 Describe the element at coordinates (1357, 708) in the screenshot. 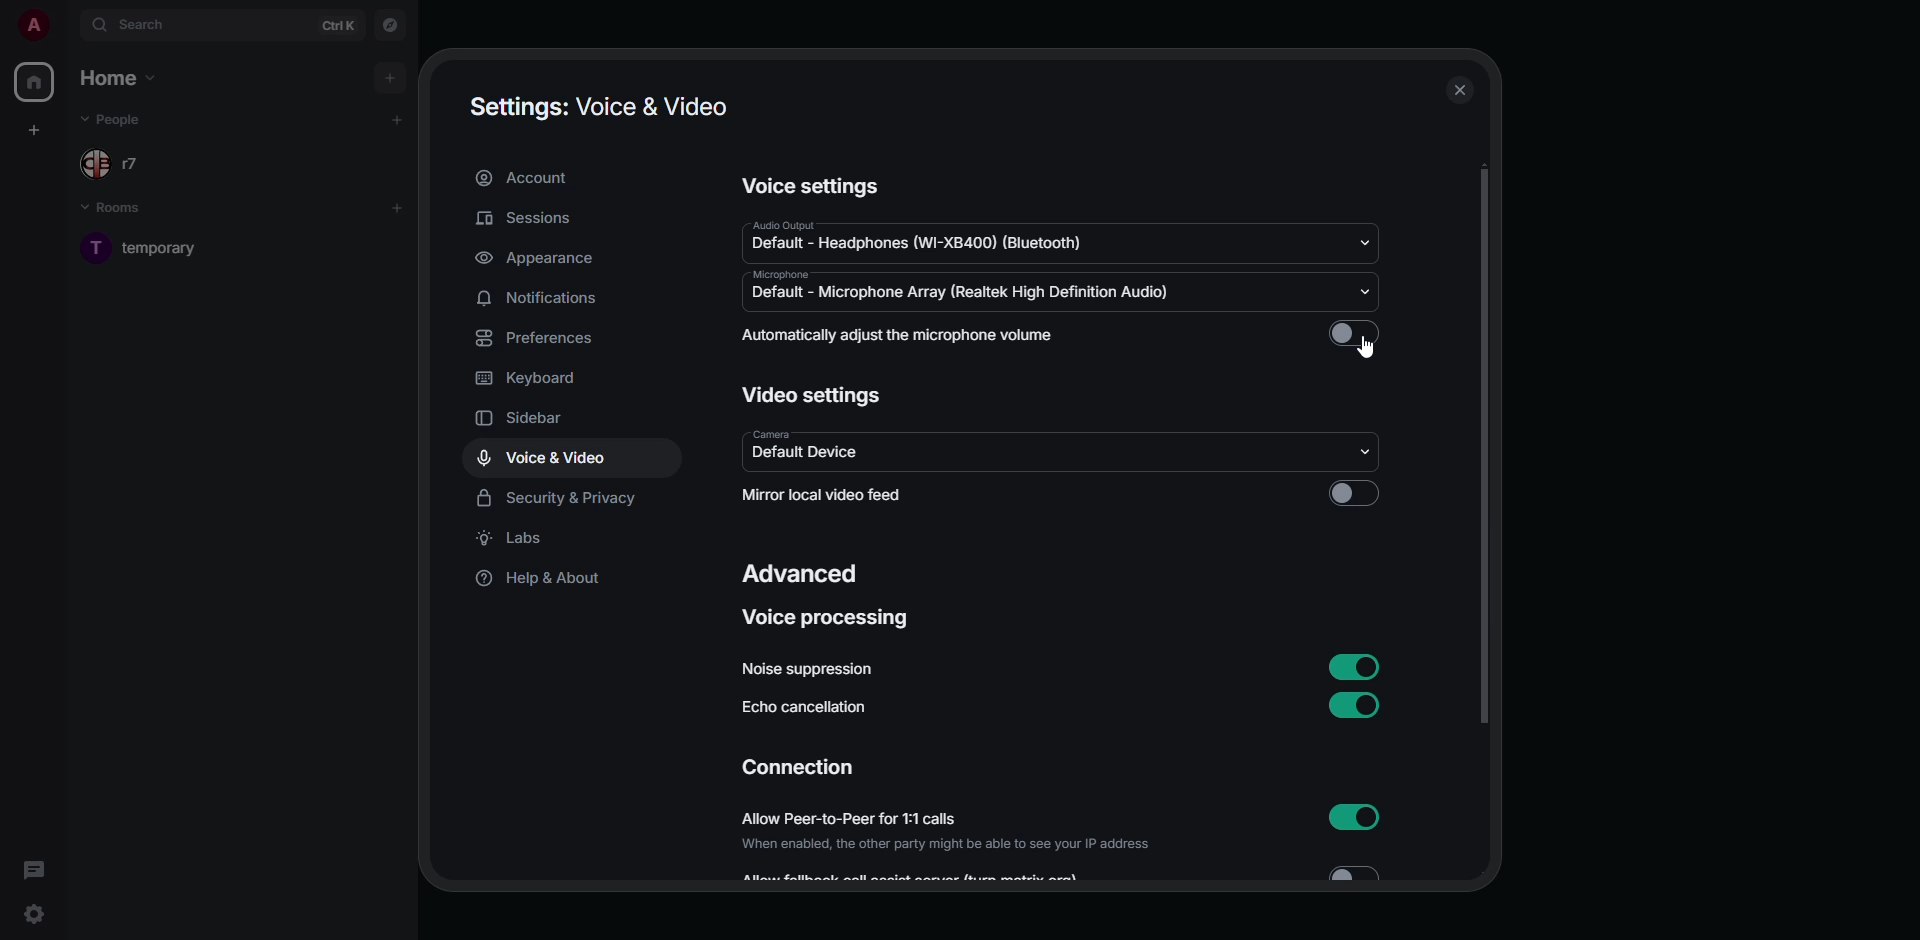

I see `enabled` at that location.